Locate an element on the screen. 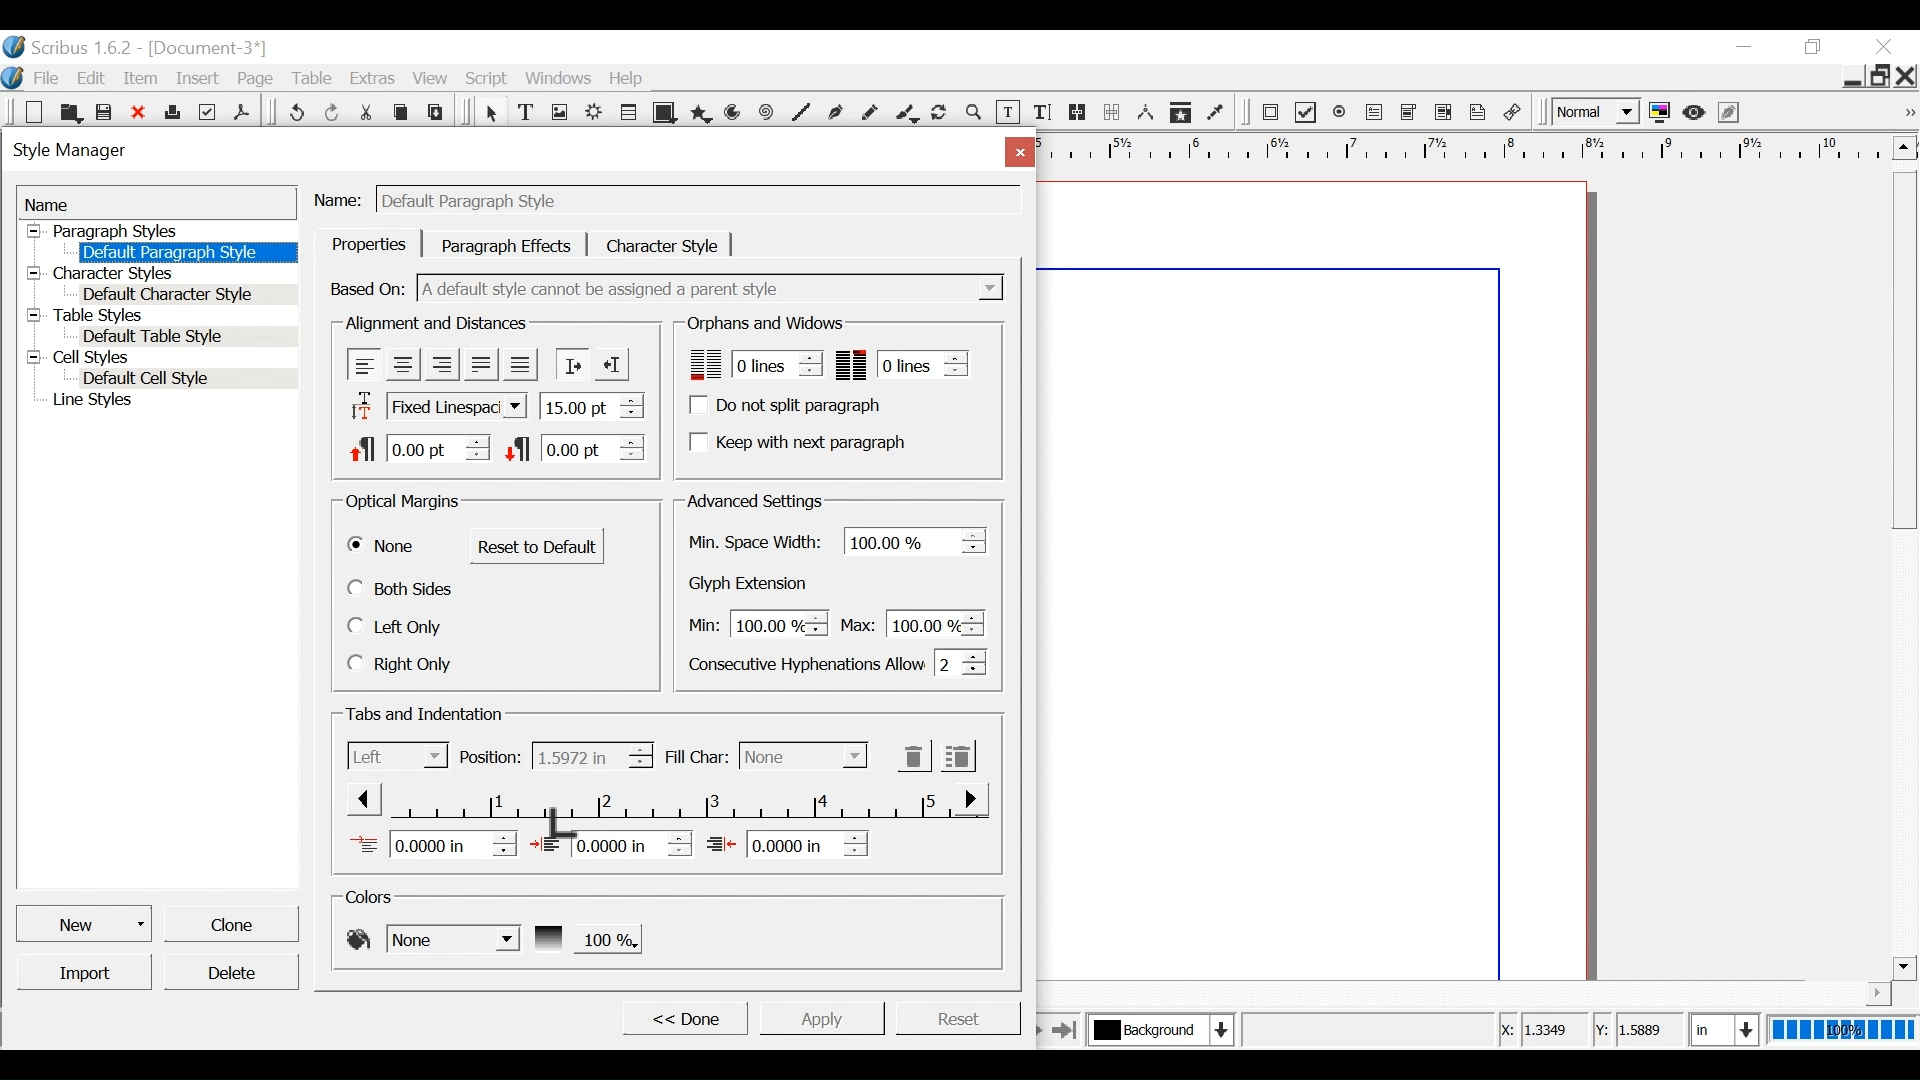 The image size is (1920, 1080). (un)Select left only is located at coordinates (398, 627).